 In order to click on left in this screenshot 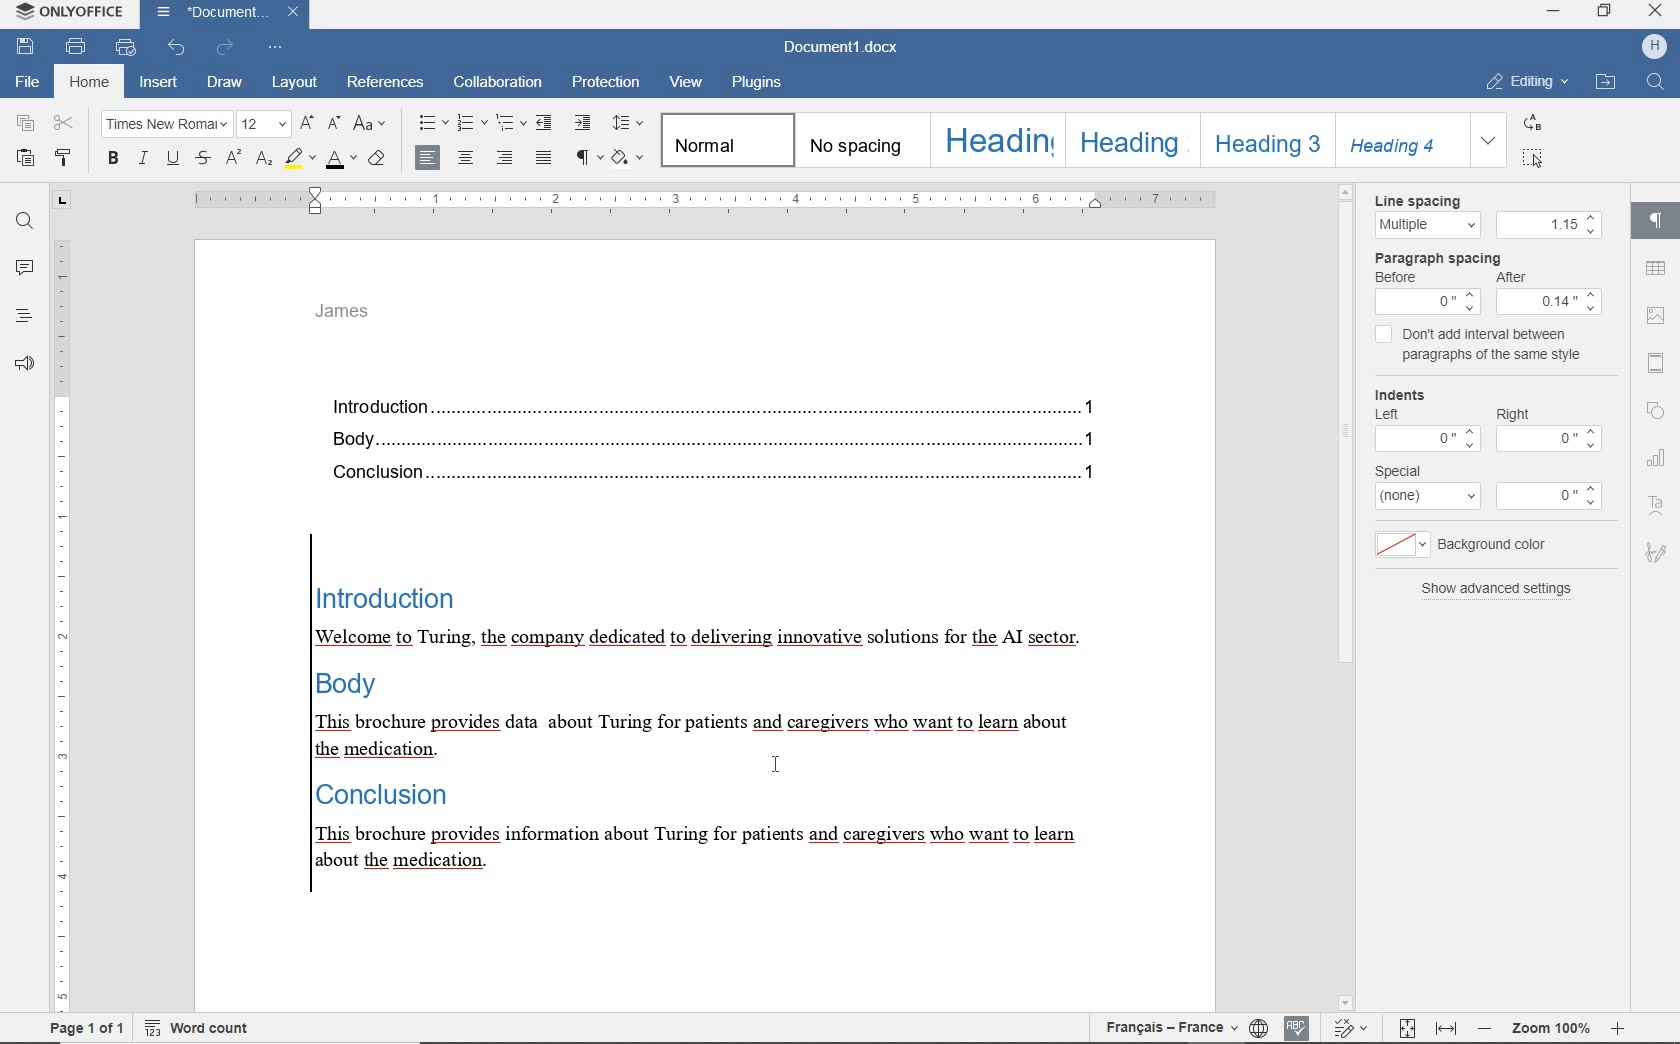, I will do `click(1385, 412)`.